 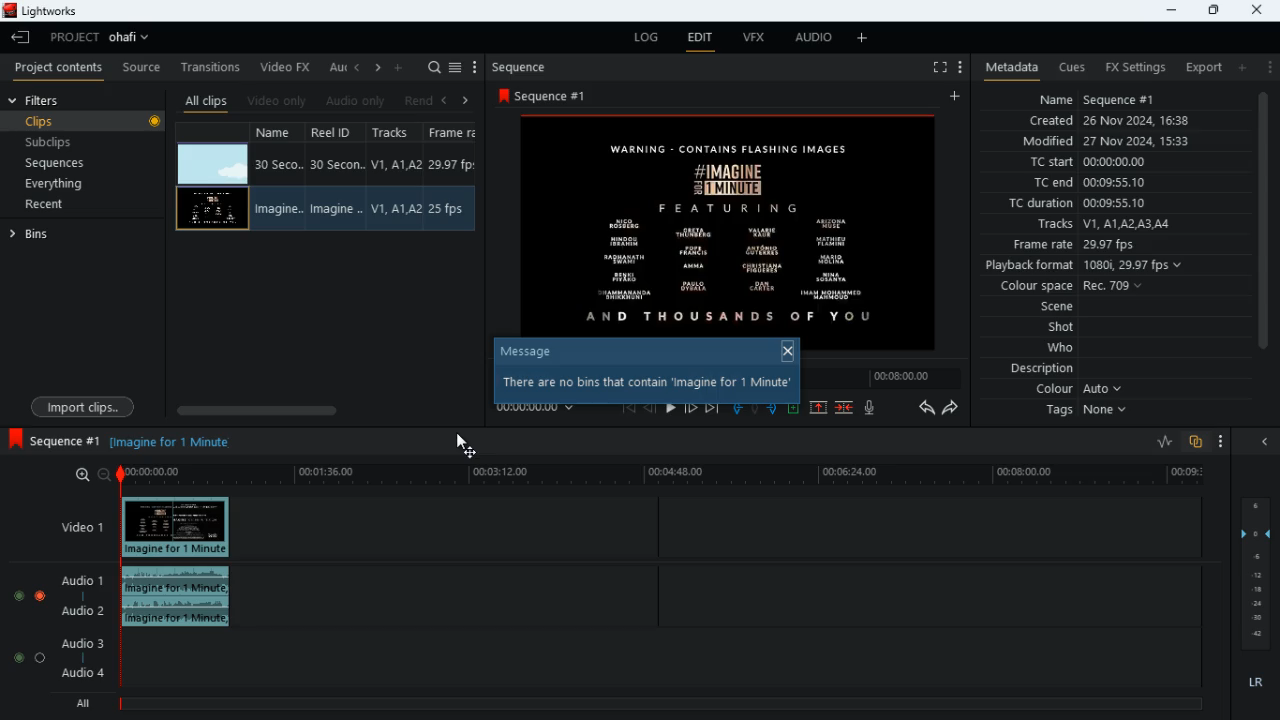 I want to click on video only, so click(x=278, y=99).